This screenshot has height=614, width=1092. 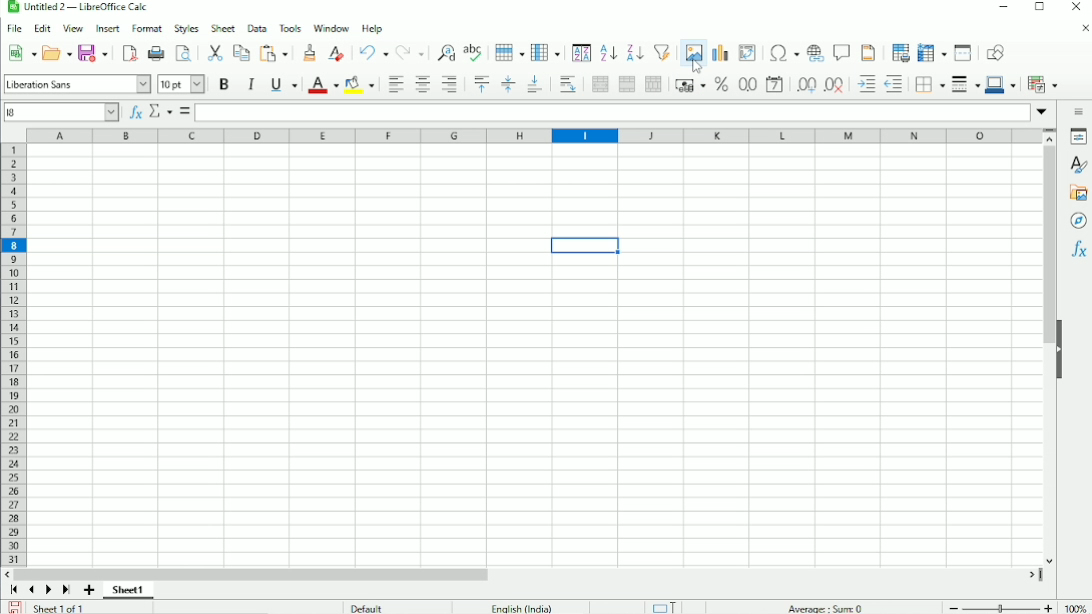 What do you see at coordinates (895, 86) in the screenshot?
I see `Decrease indent` at bounding box center [895, 86].